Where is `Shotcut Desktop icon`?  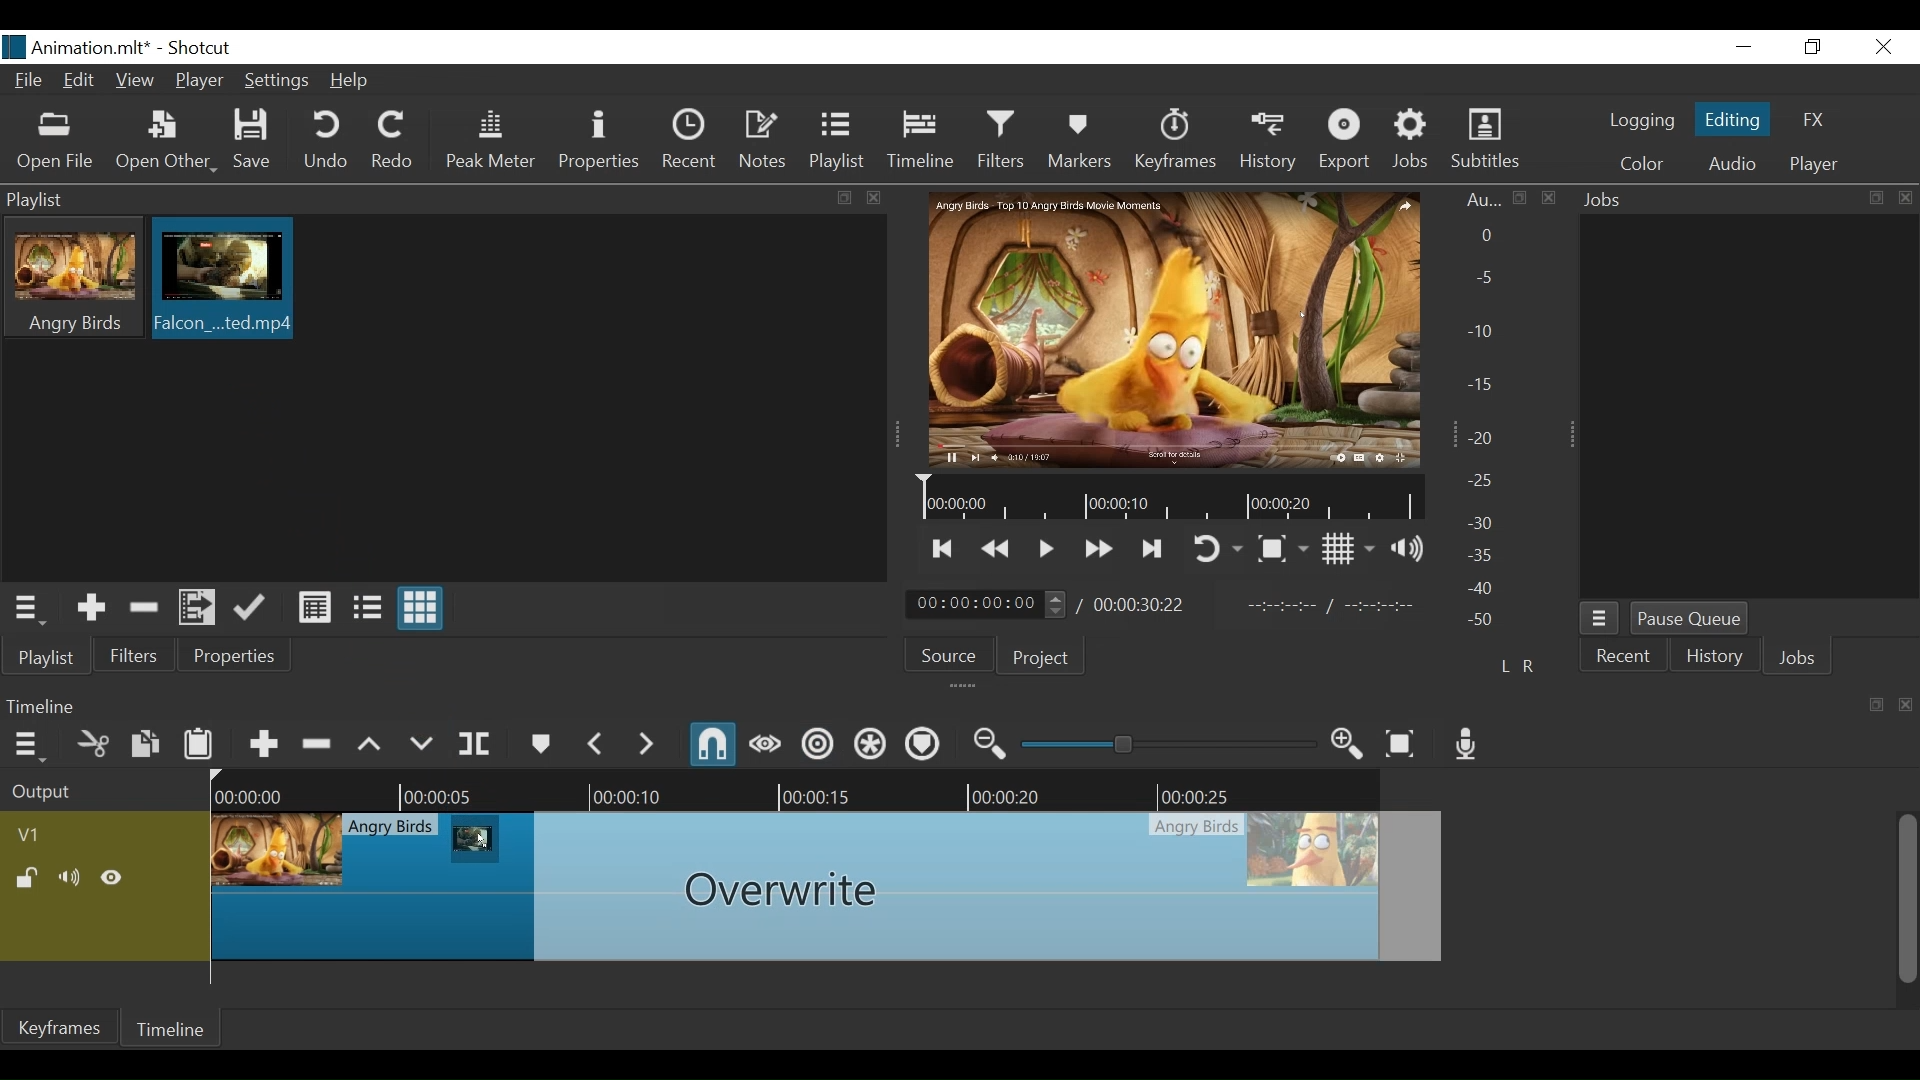
Shotcut Desktop icon is located at coordinates (14, 47).